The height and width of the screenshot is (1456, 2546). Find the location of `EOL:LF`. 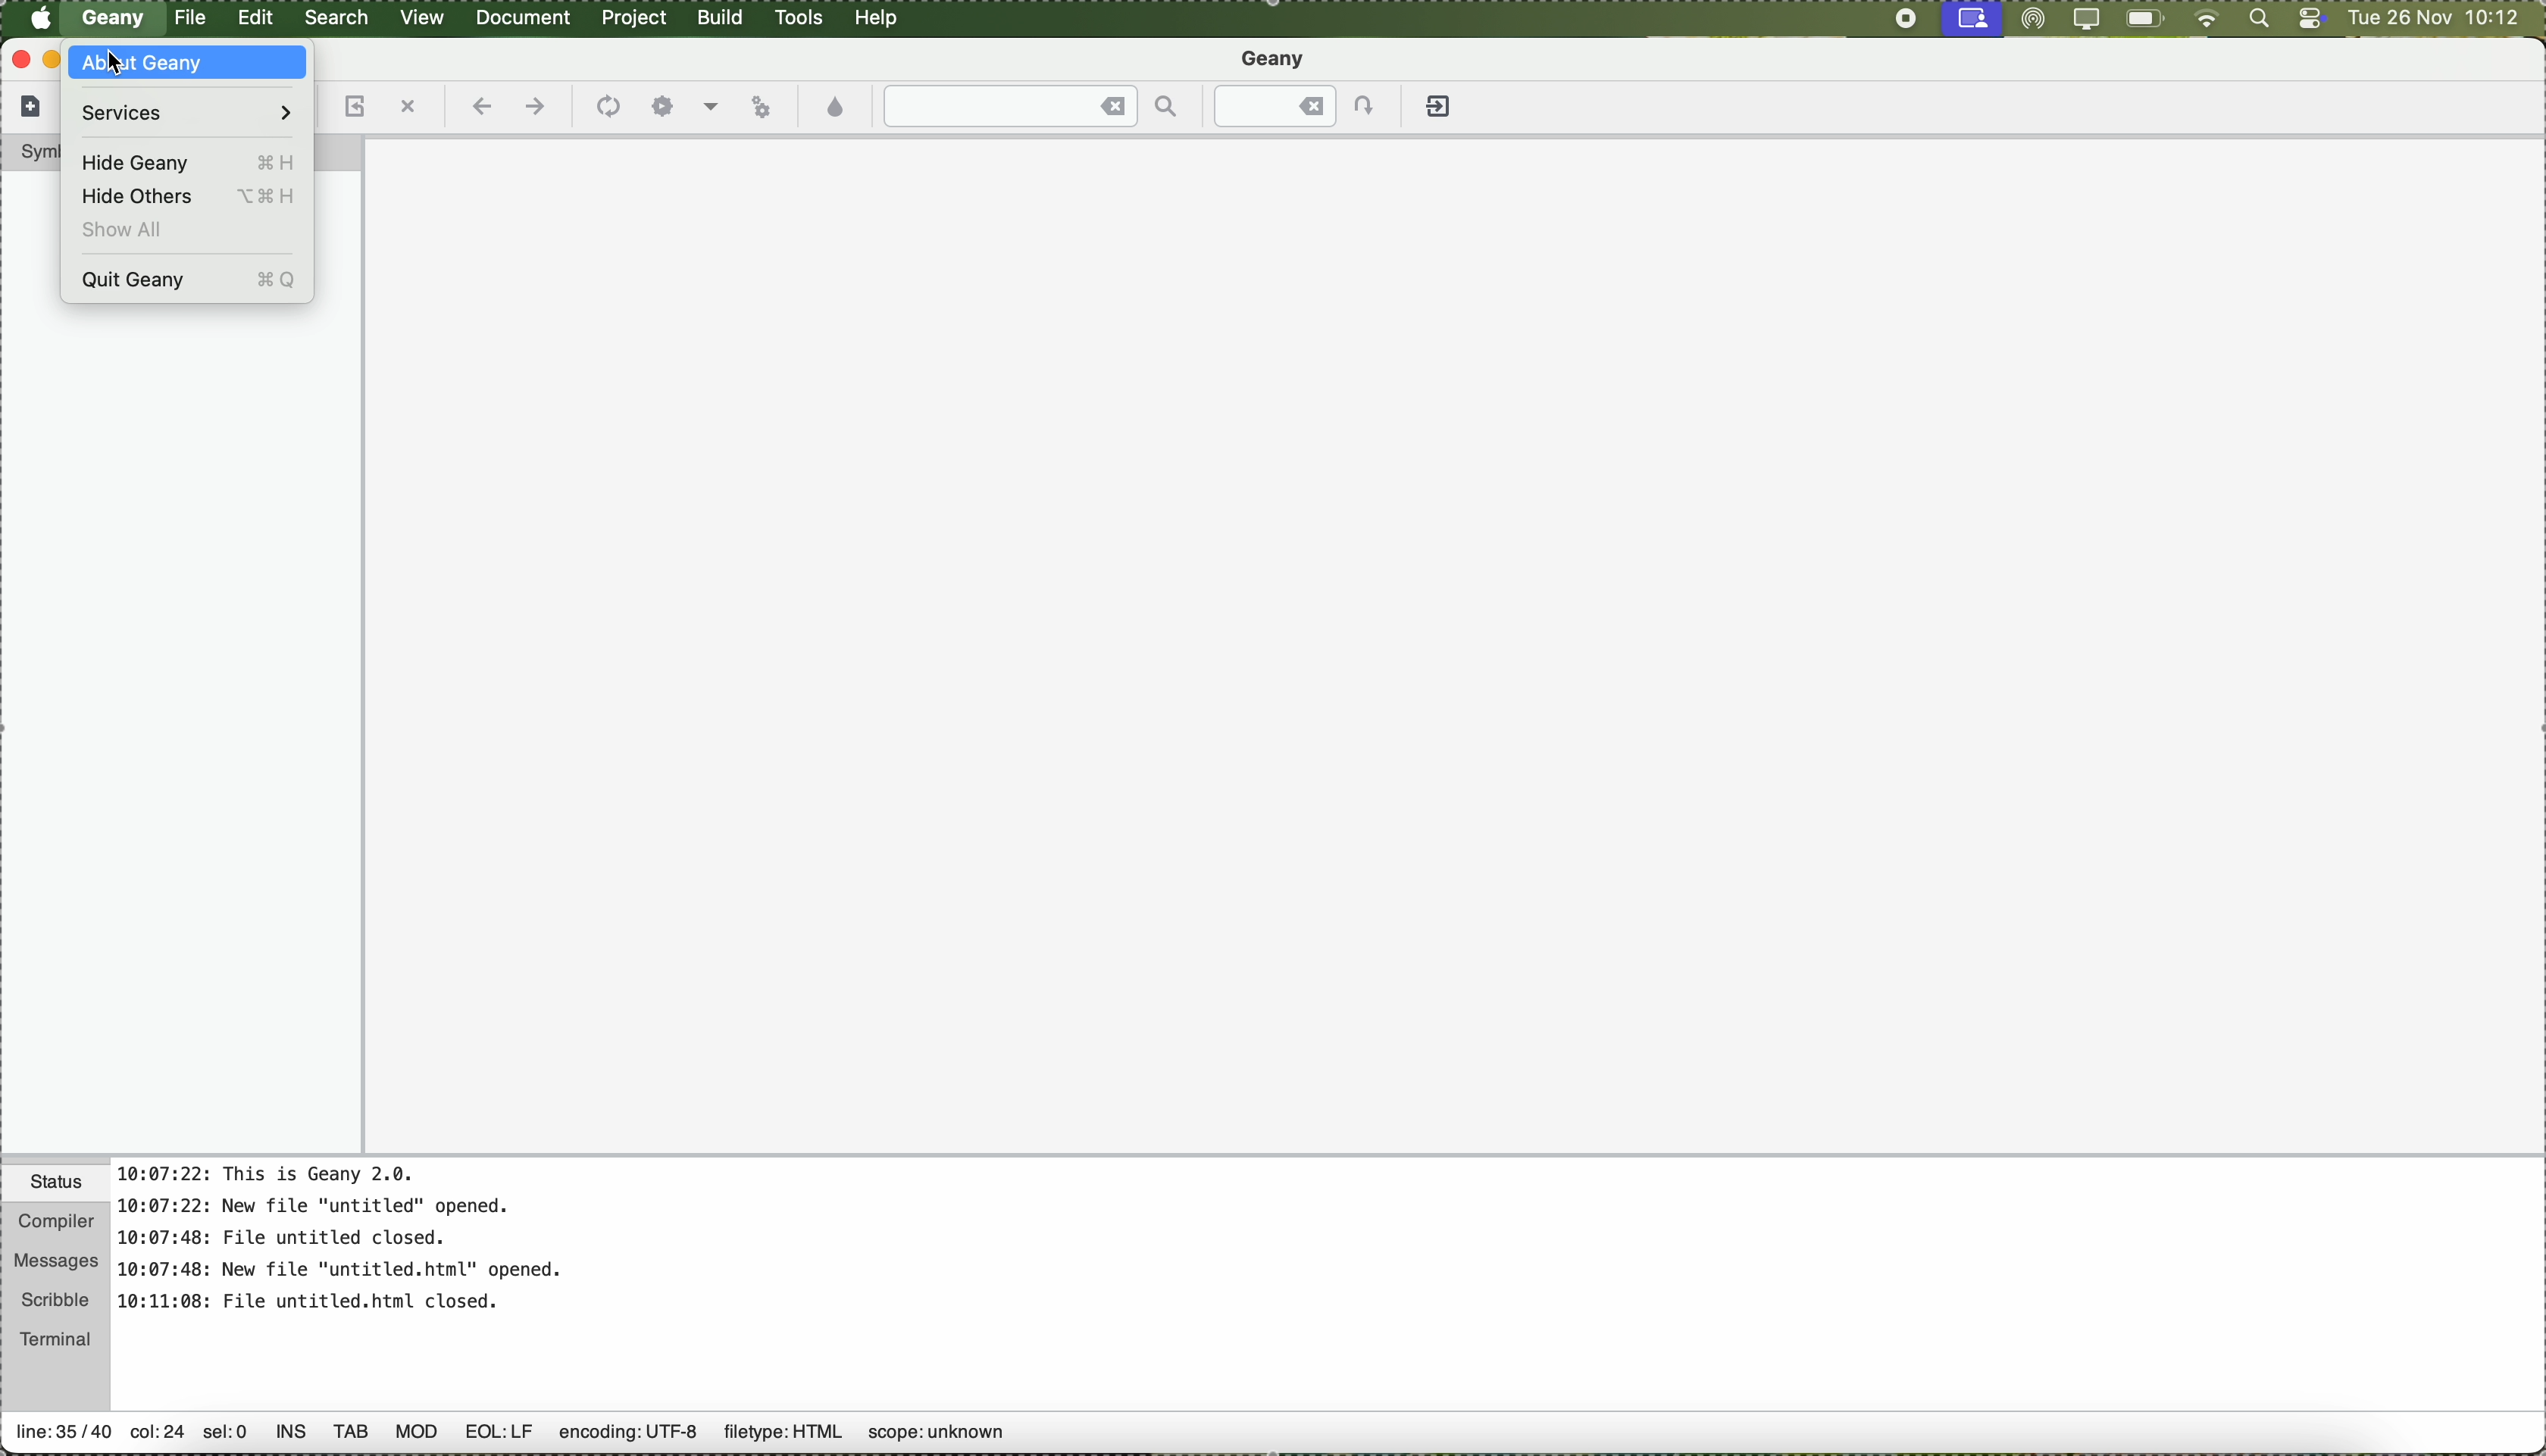

EOL:LF is located at coordinates (501, 1438).